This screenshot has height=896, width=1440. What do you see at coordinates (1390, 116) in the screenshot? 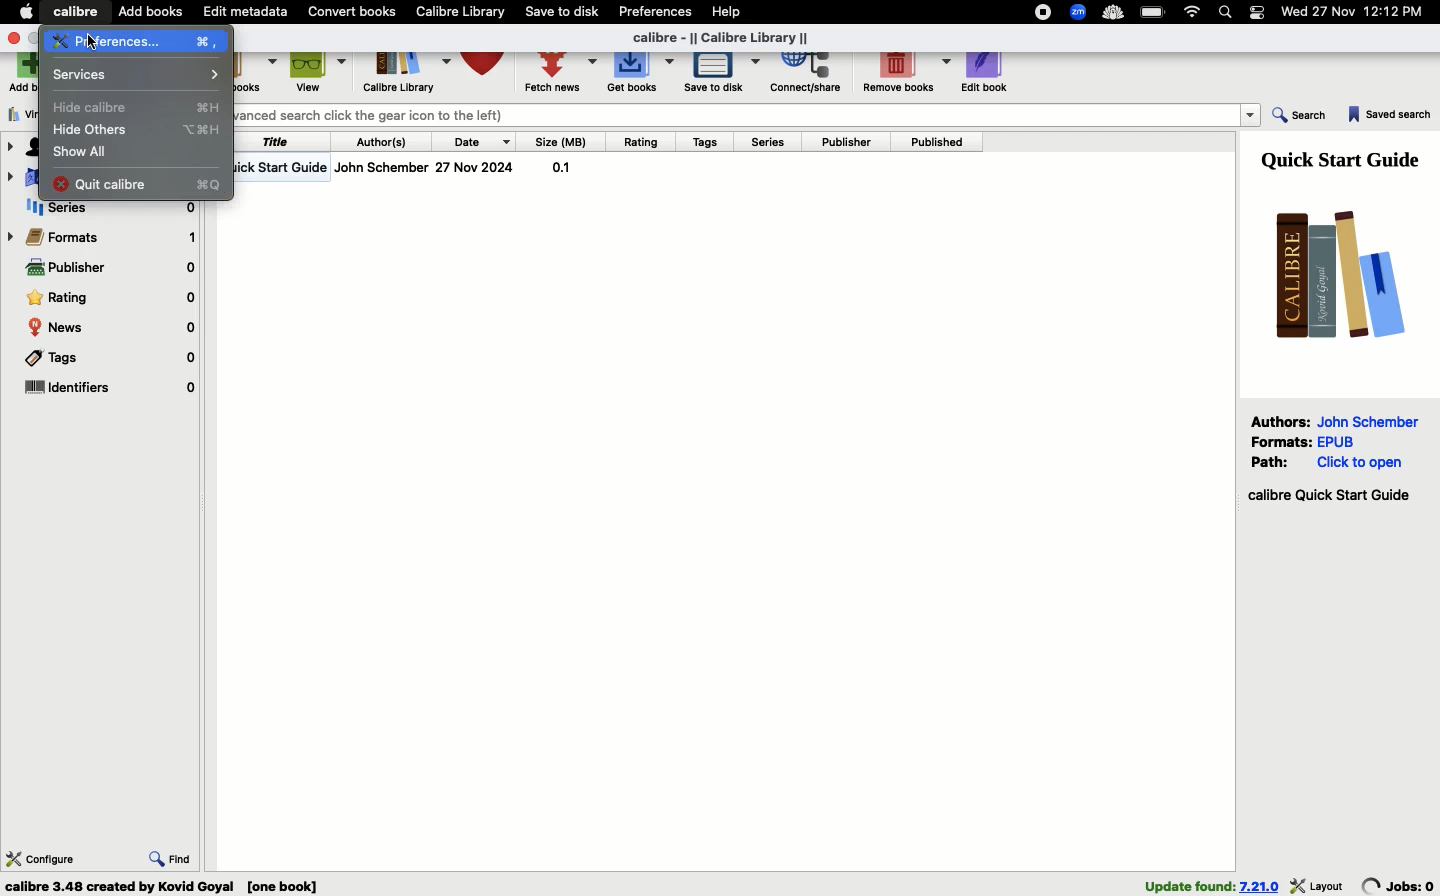
I see `Saved search` at bounding box center [1390, 116].